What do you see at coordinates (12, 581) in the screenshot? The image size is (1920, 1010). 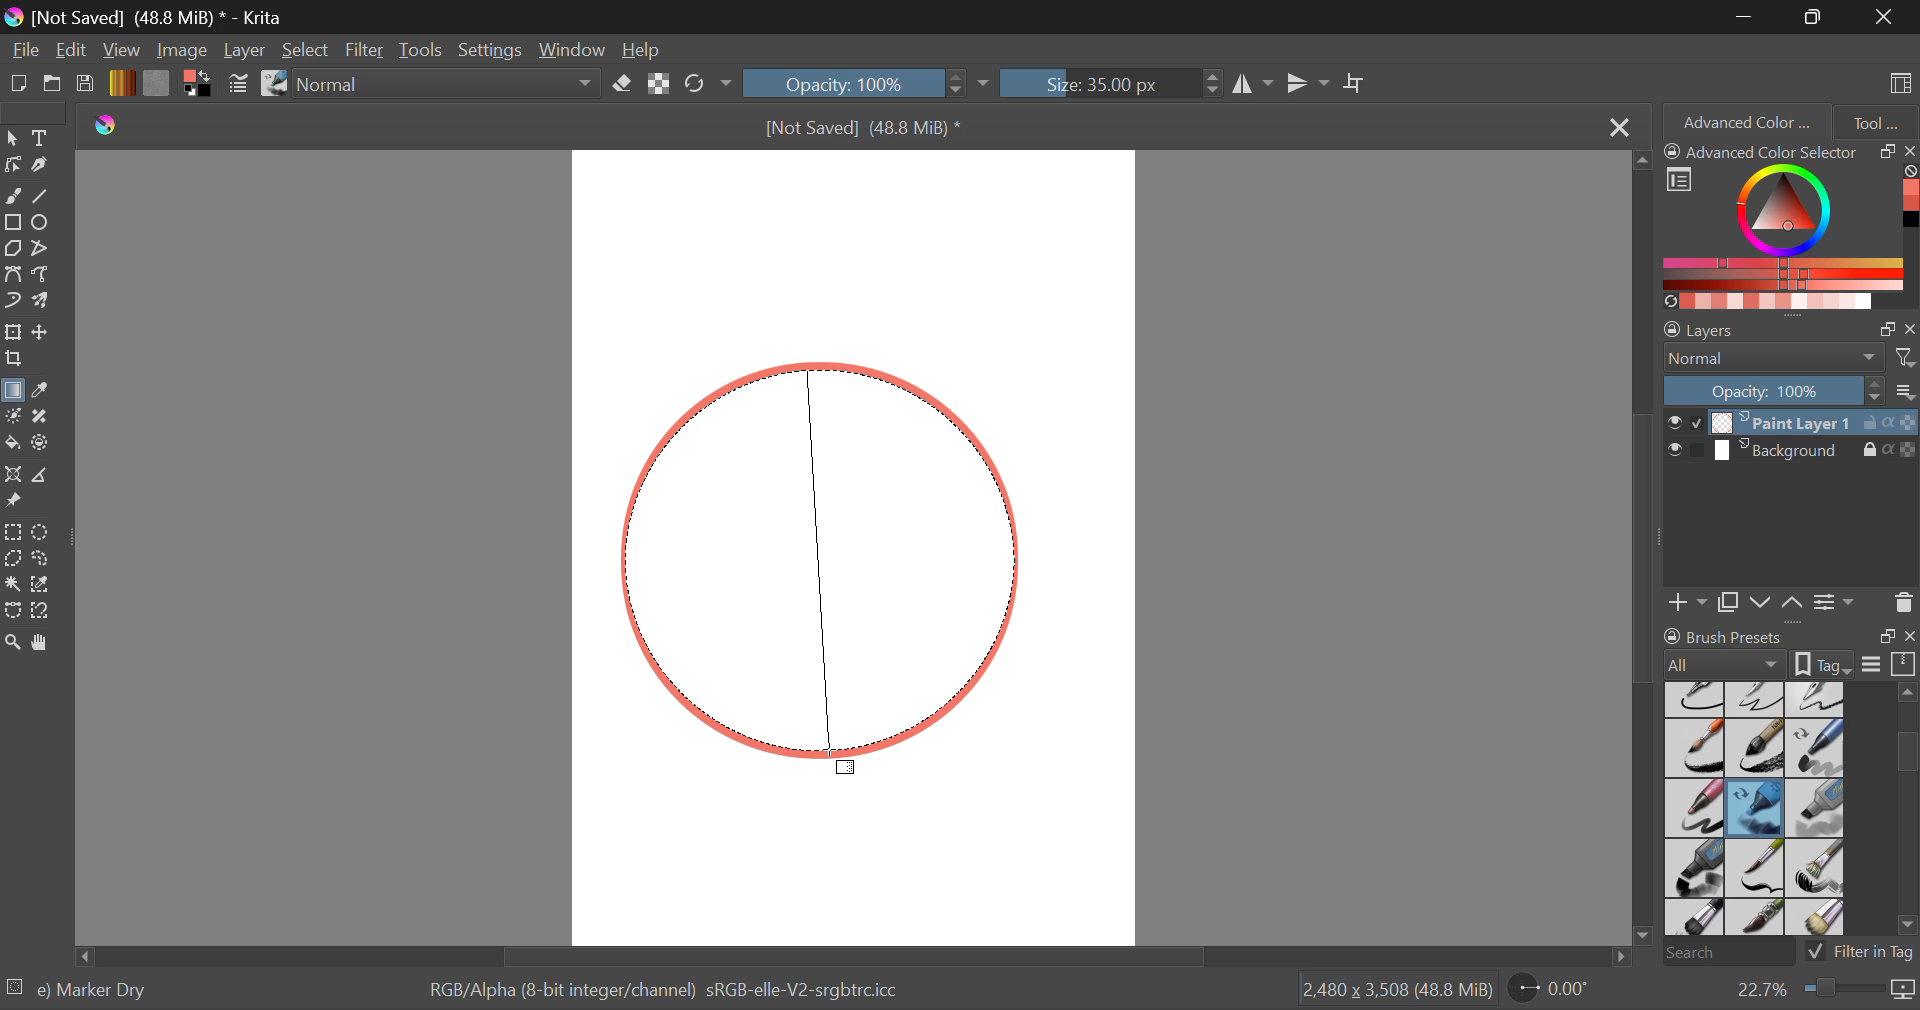 I see `Tool` at bounding box center [12, 581].